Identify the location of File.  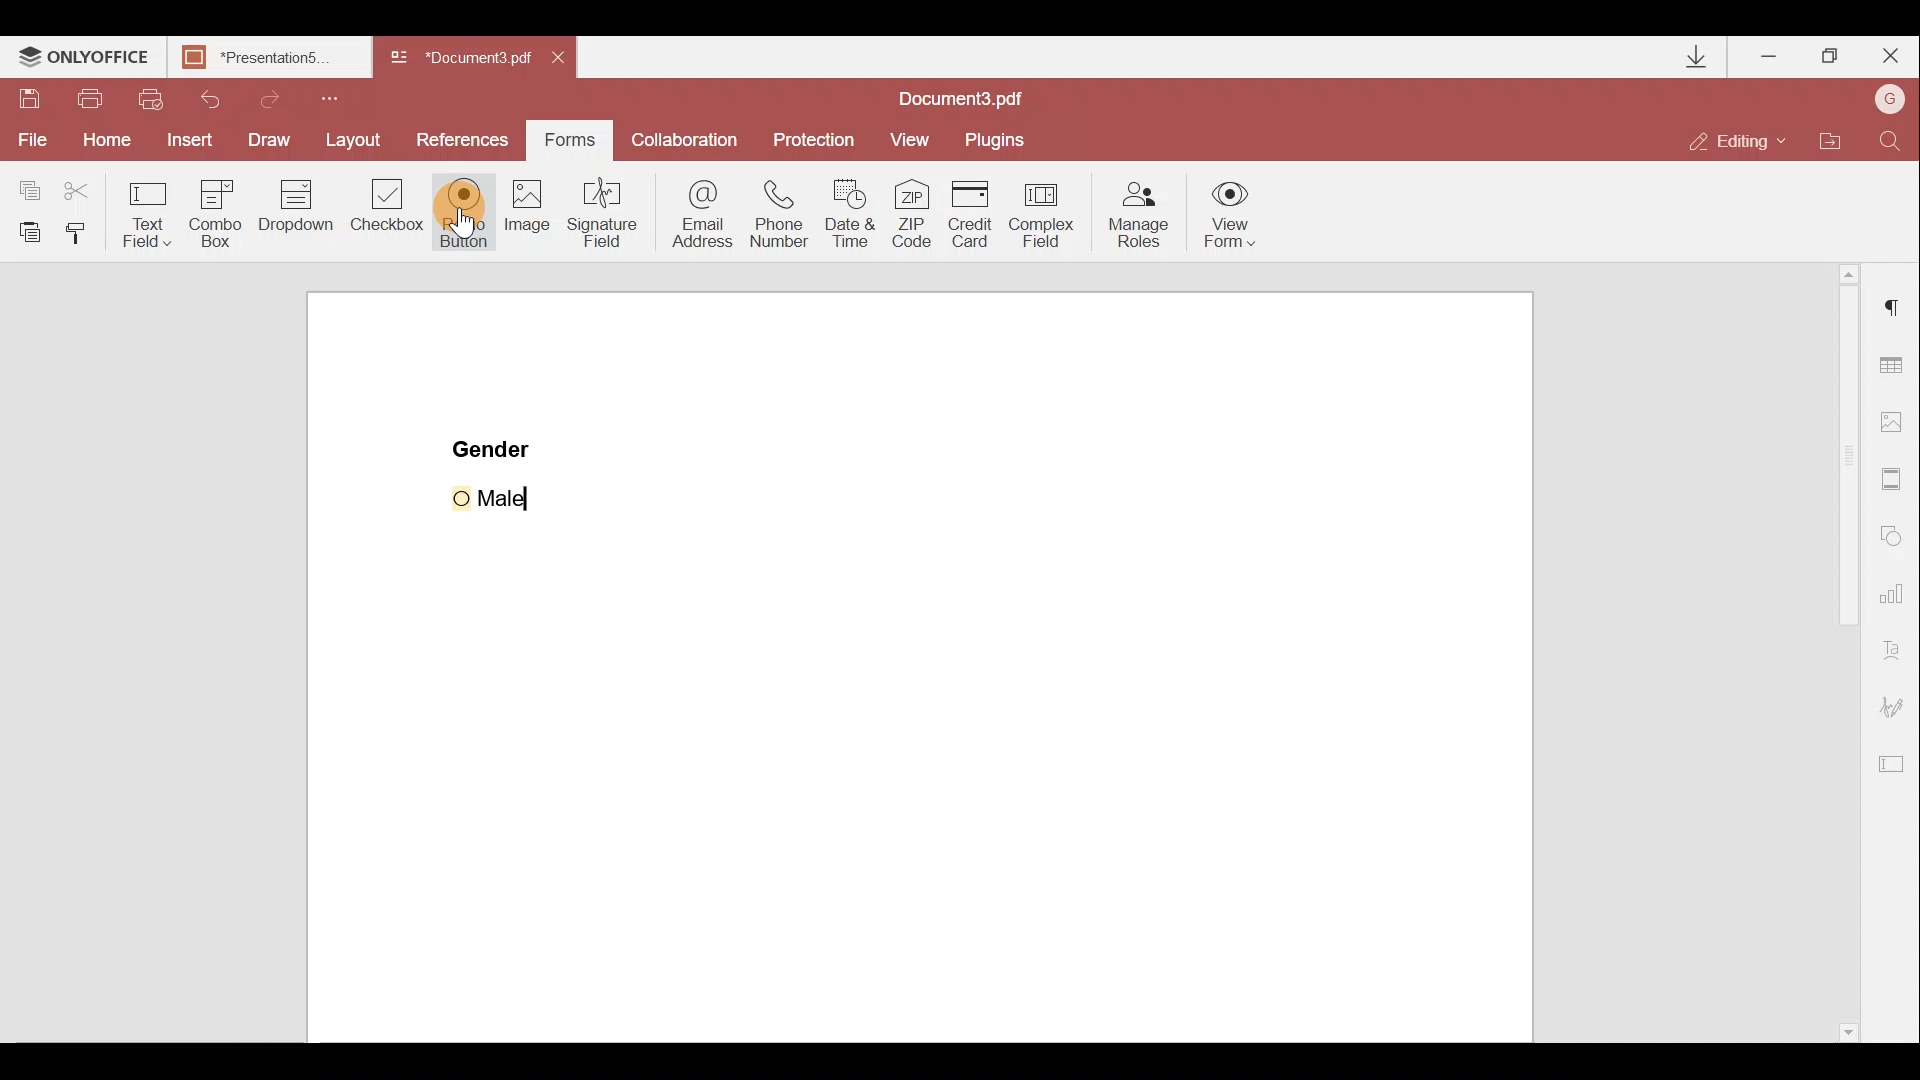
(28, 141).